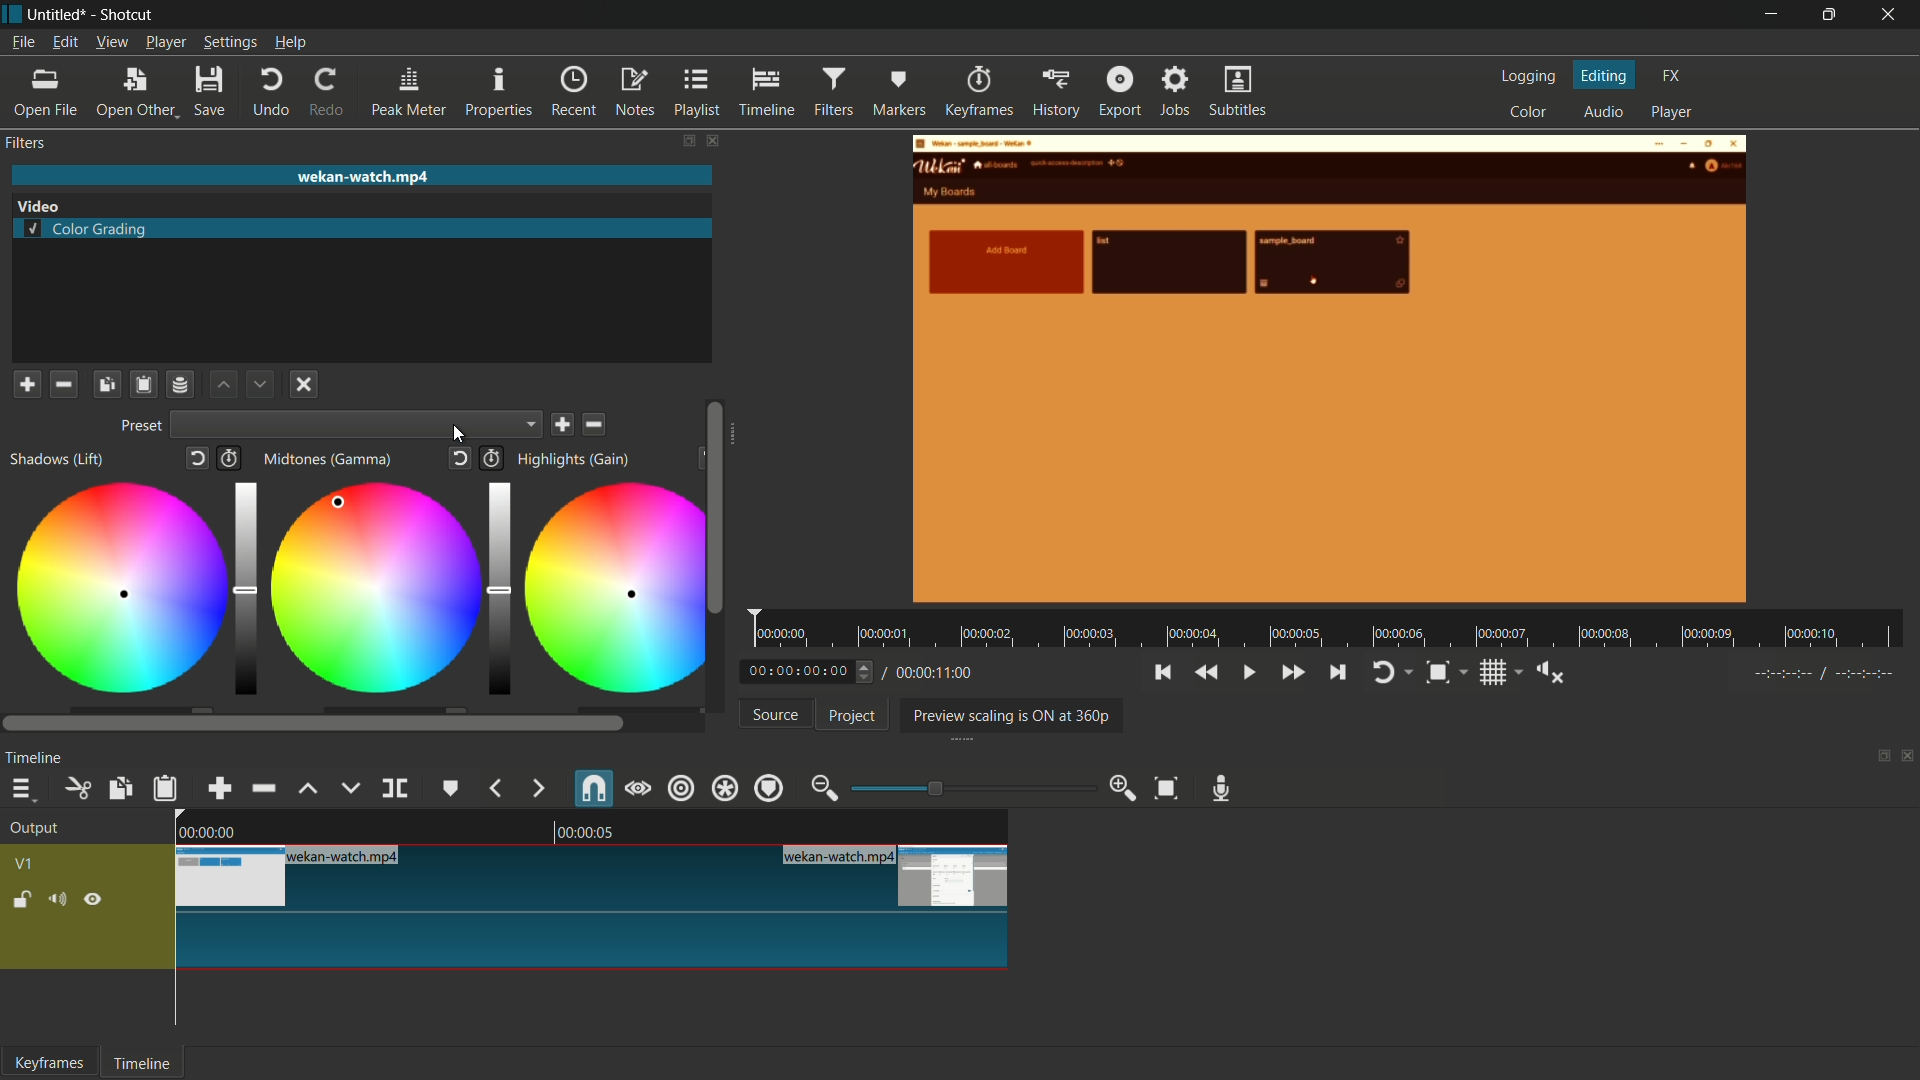 Image resolution: width=1920 pixels, height=1080 pixels. What do you see at coordinates (576, 460) in the screenshot?
I see `highlights(gain)` at bounding box center [576, 460].